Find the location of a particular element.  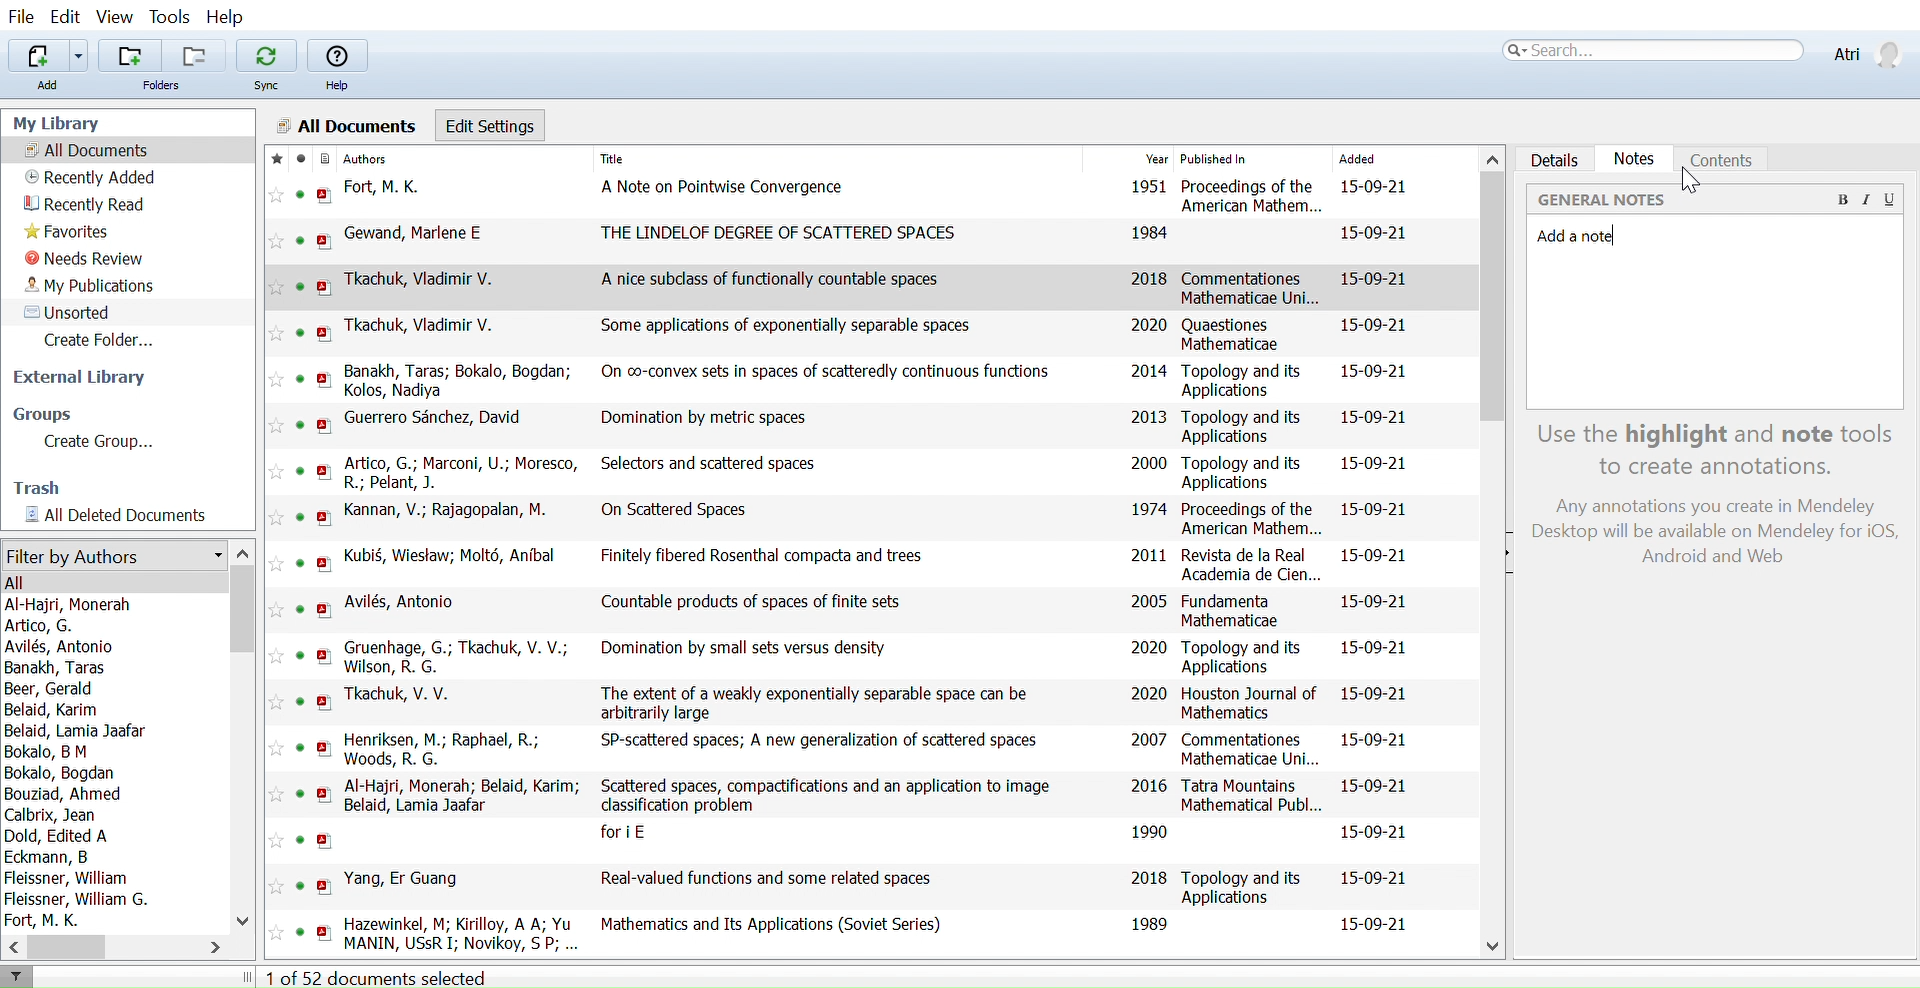

Topology and its Applications is located at coordinates (1241, 887).